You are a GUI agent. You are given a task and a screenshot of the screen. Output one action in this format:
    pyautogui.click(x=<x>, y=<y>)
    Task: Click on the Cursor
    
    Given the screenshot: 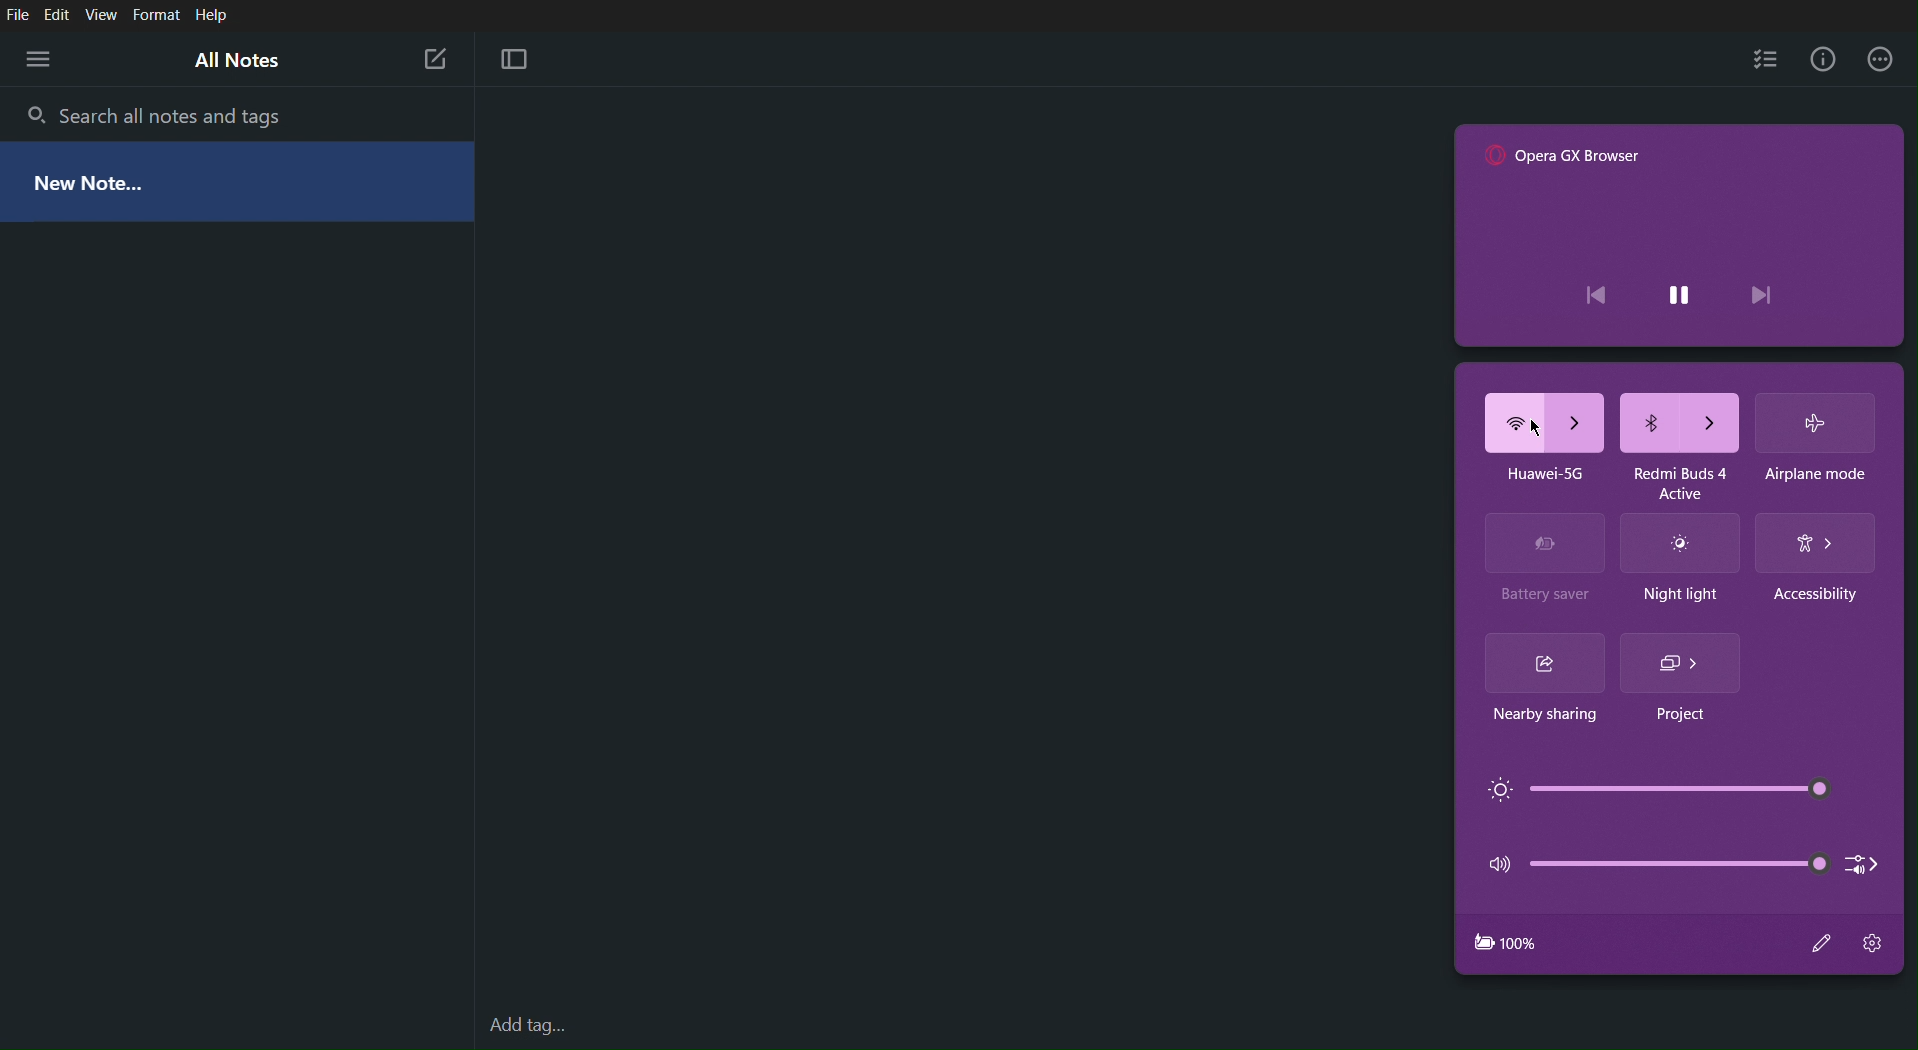 What is the action you would take?
    pyautogui.click(x=1534, y=428)
    